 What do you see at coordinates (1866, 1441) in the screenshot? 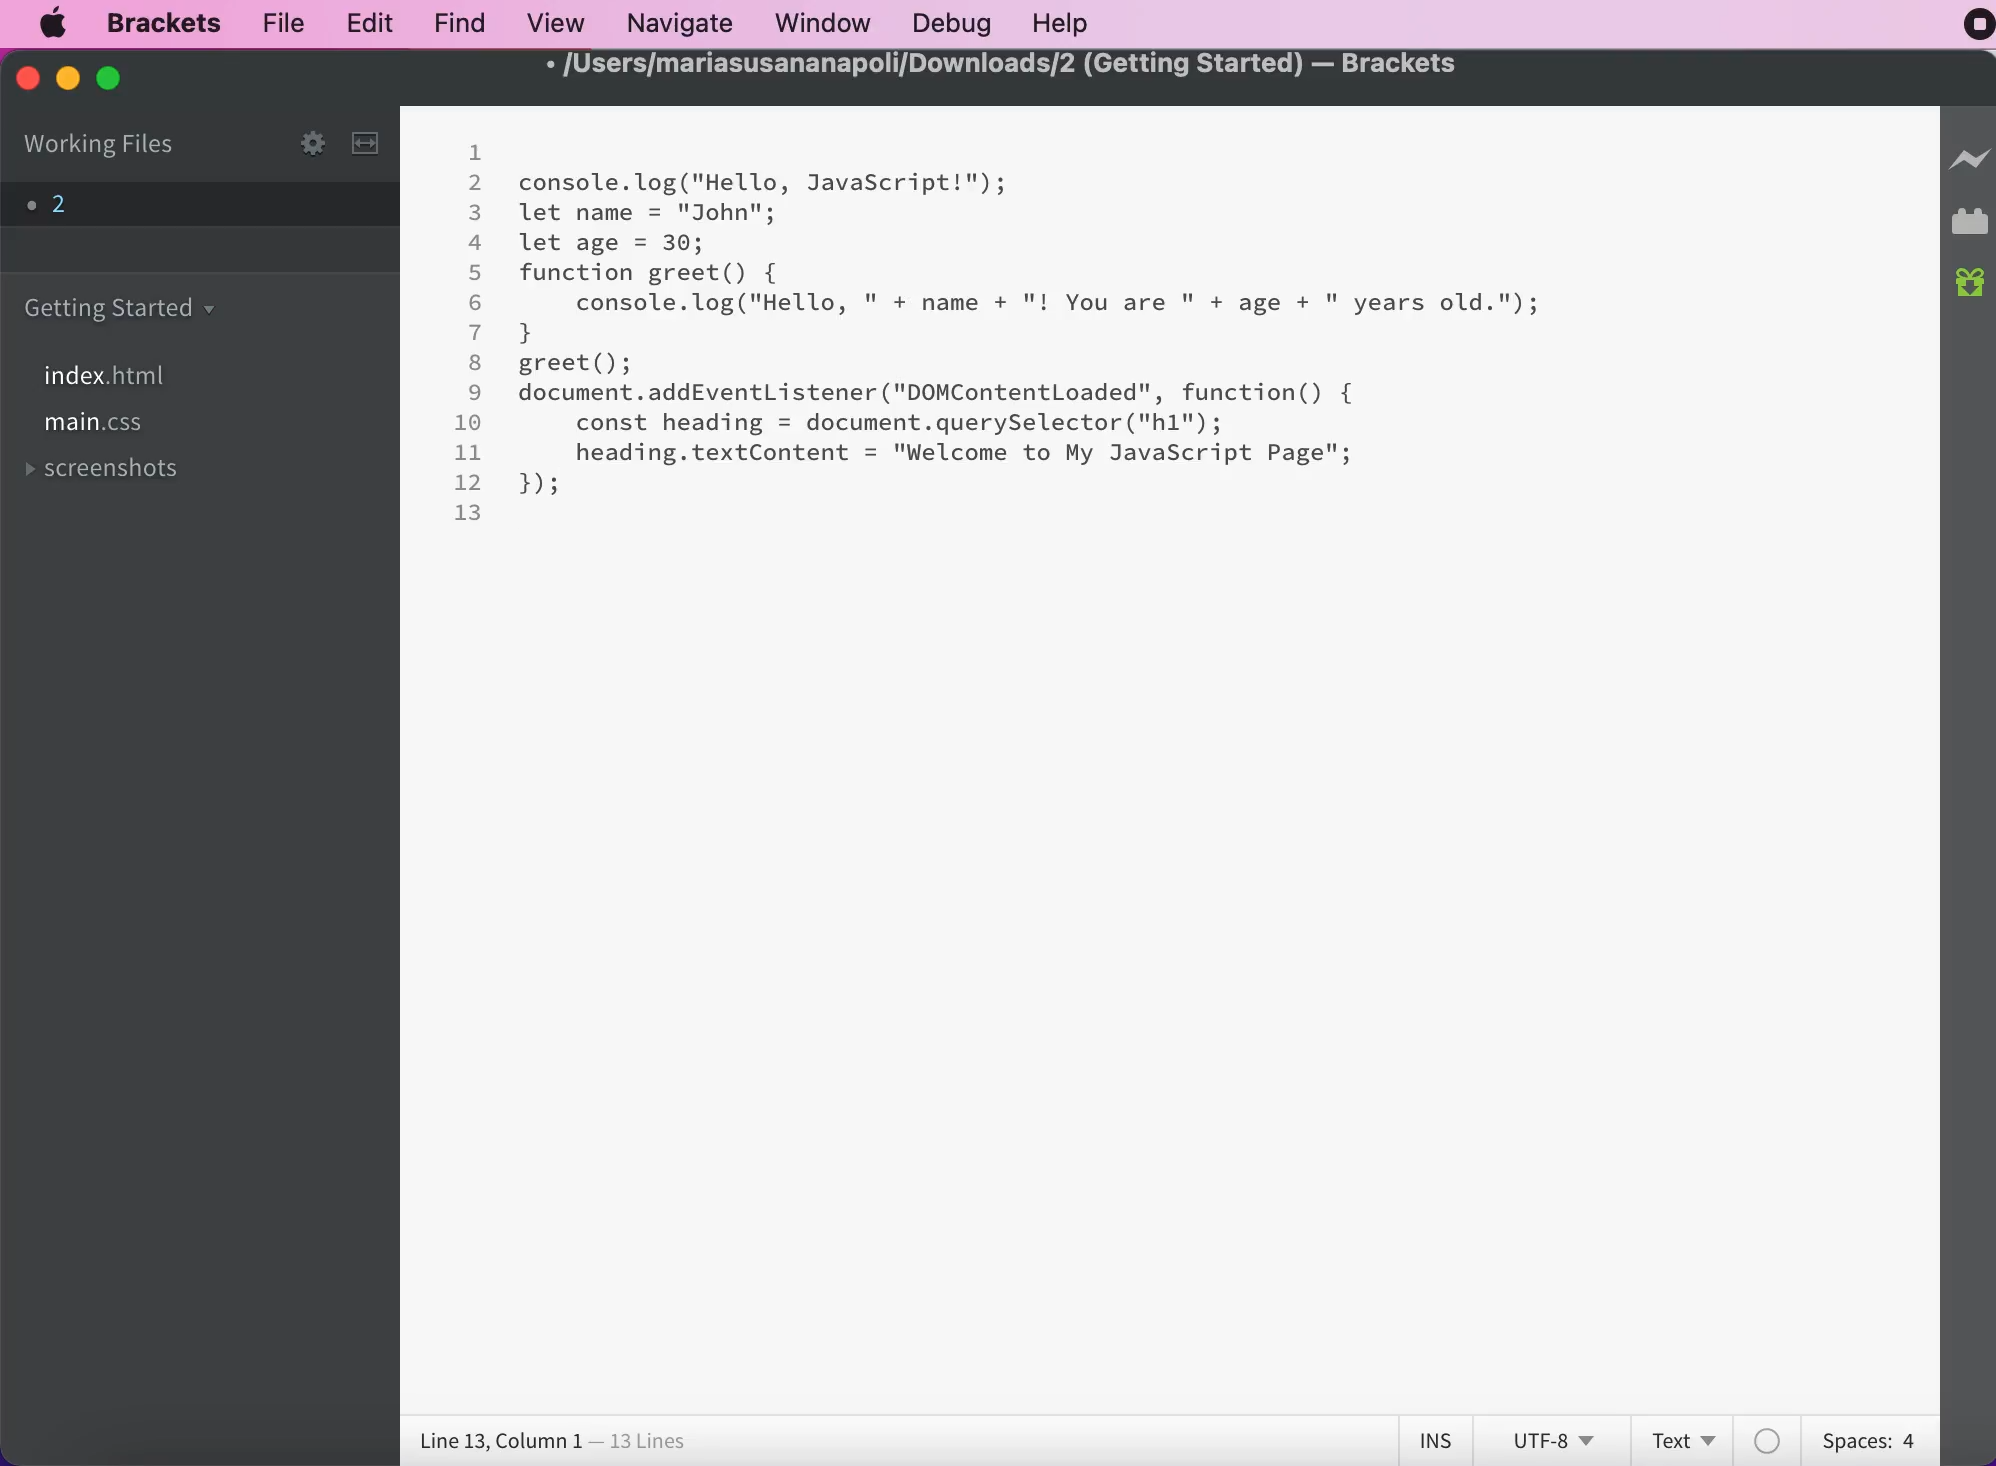
I see `spaces: 4` at bounding box center [1866, 1441].